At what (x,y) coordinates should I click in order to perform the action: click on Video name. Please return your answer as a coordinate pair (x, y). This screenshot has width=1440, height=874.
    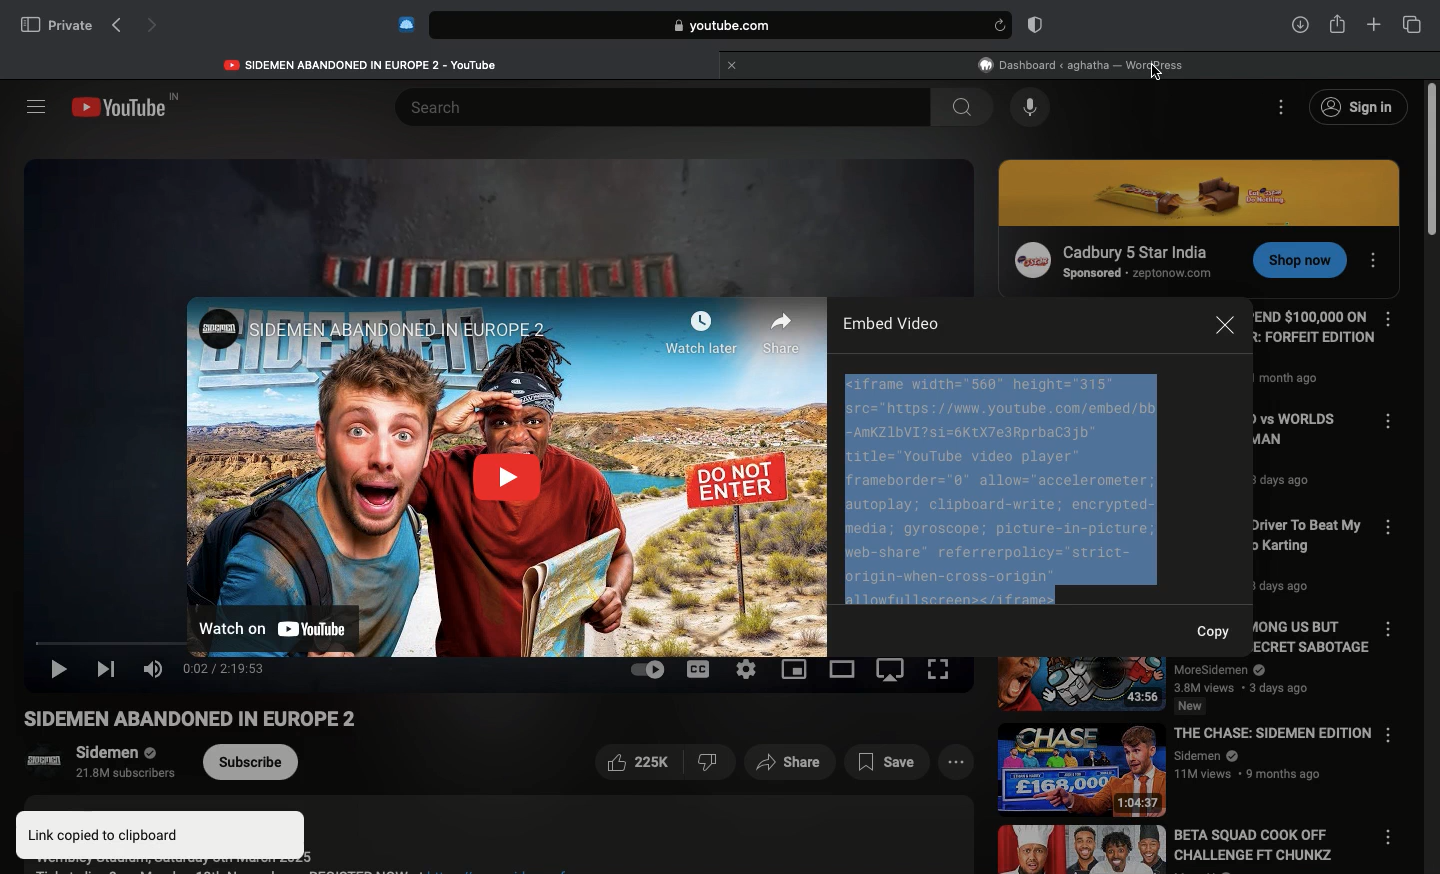
    Looking at the image, I should click on (1183, 684).